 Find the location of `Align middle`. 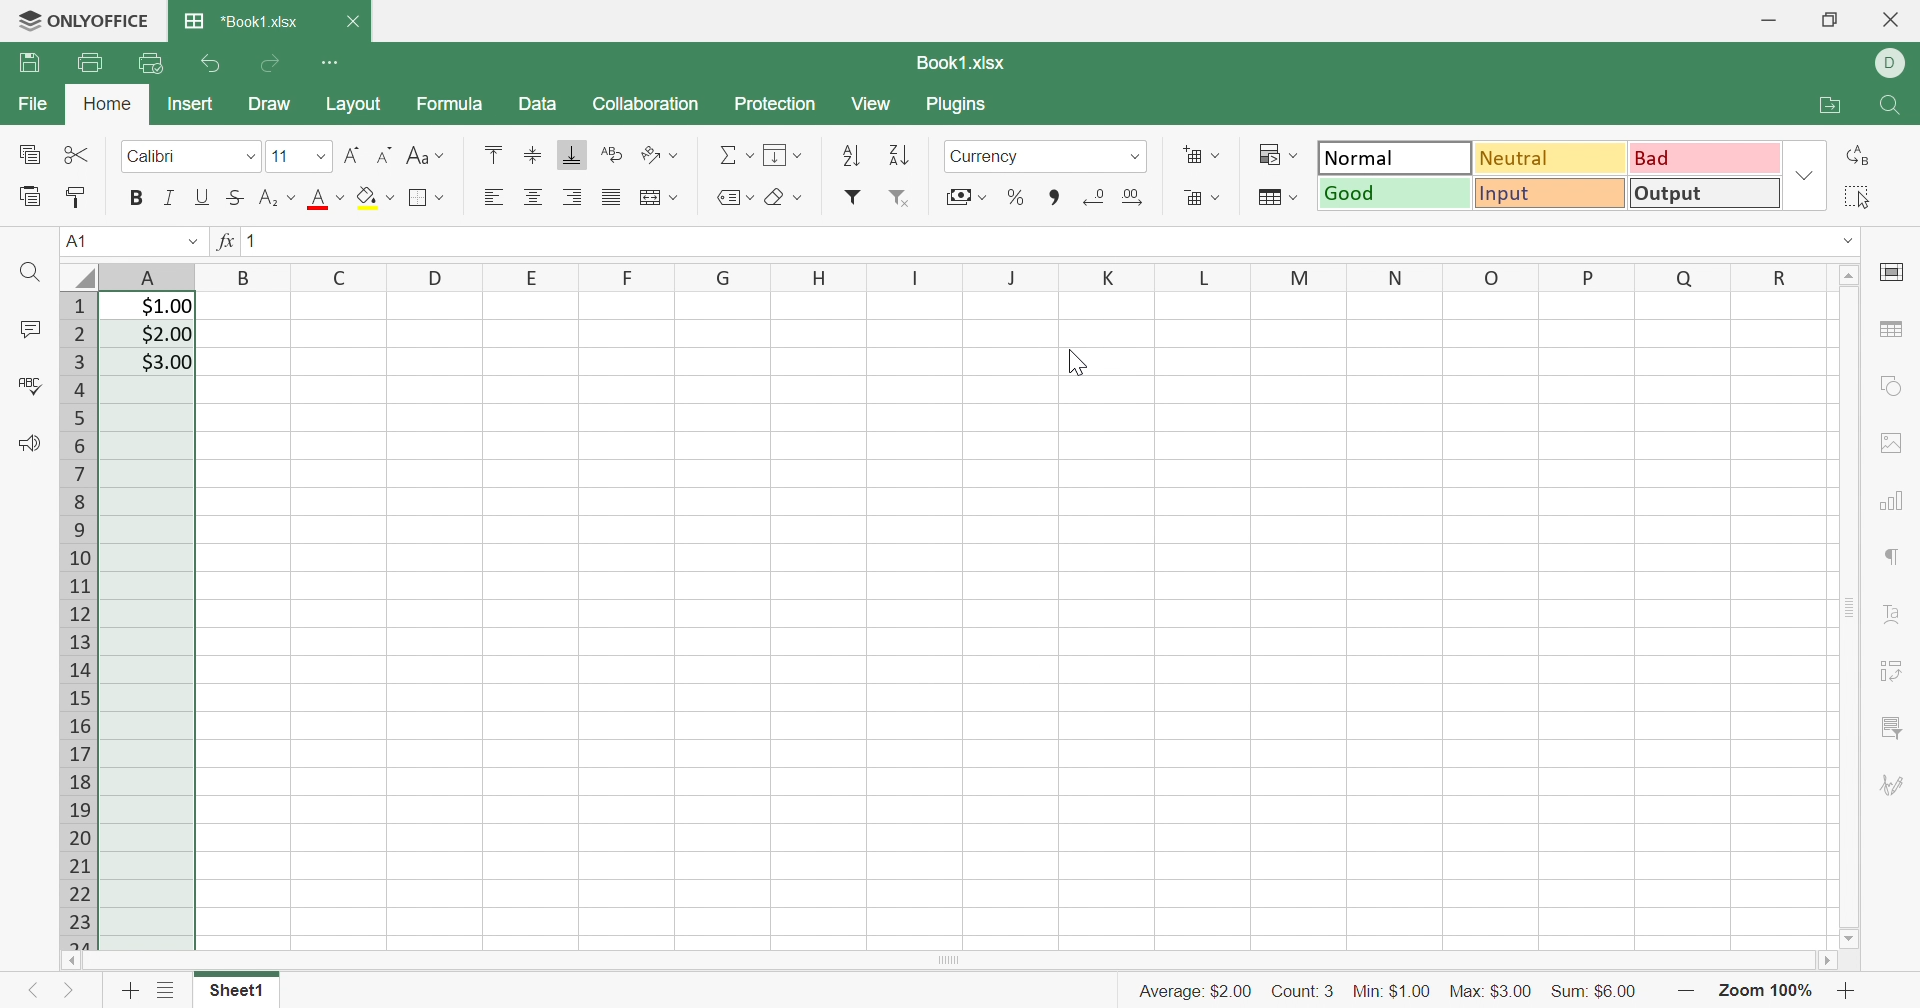

Align middle is located at coordinates (532, 153).